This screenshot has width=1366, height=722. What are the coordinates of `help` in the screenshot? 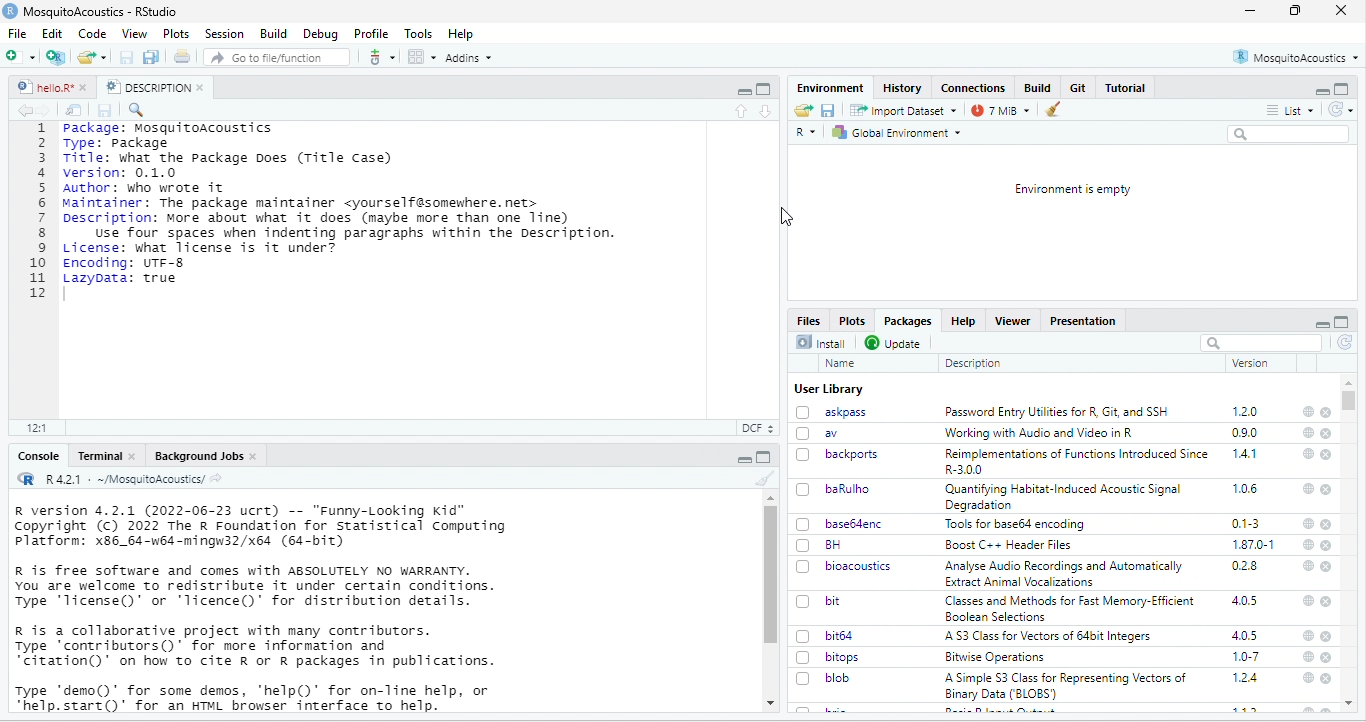 It's located at (1307, 489).